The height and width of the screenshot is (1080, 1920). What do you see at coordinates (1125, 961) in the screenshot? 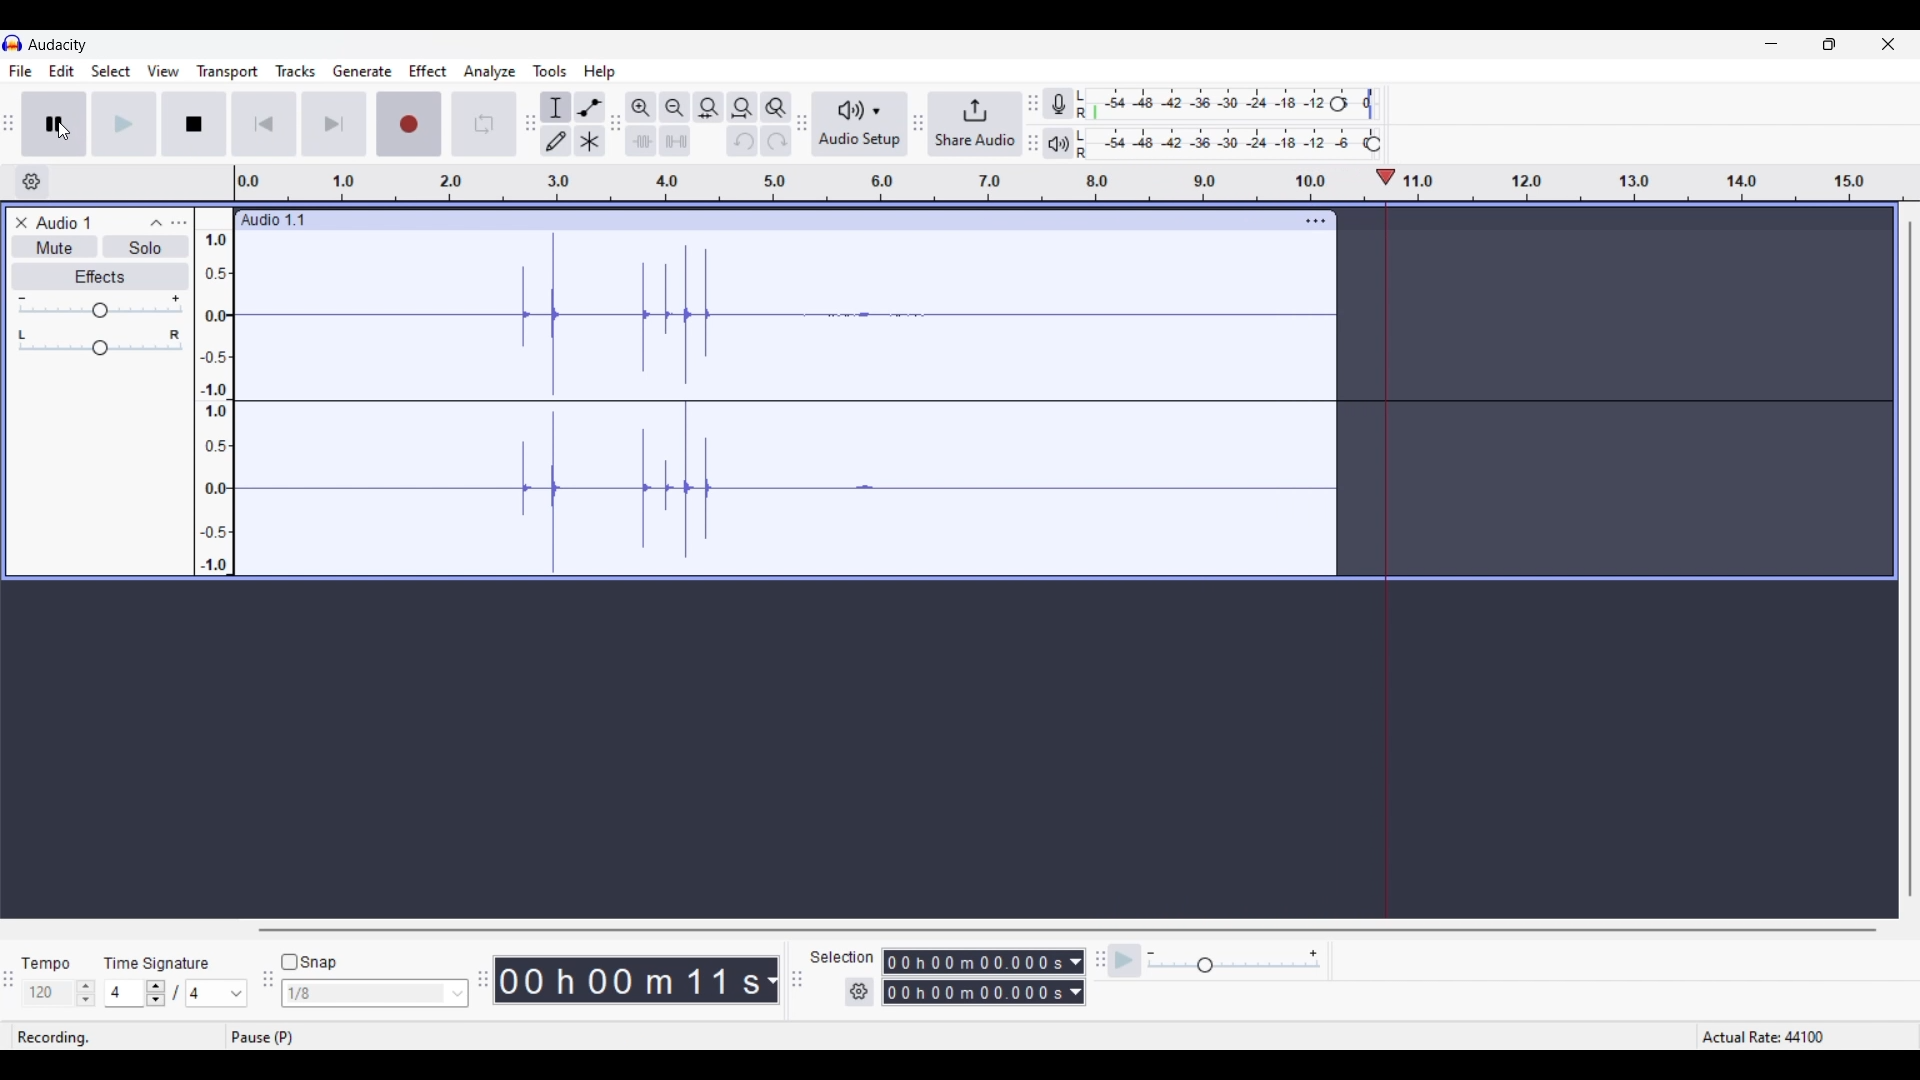
I see `Play-at-speed/Play-at-speed once` at bounding box center [1125, 961].